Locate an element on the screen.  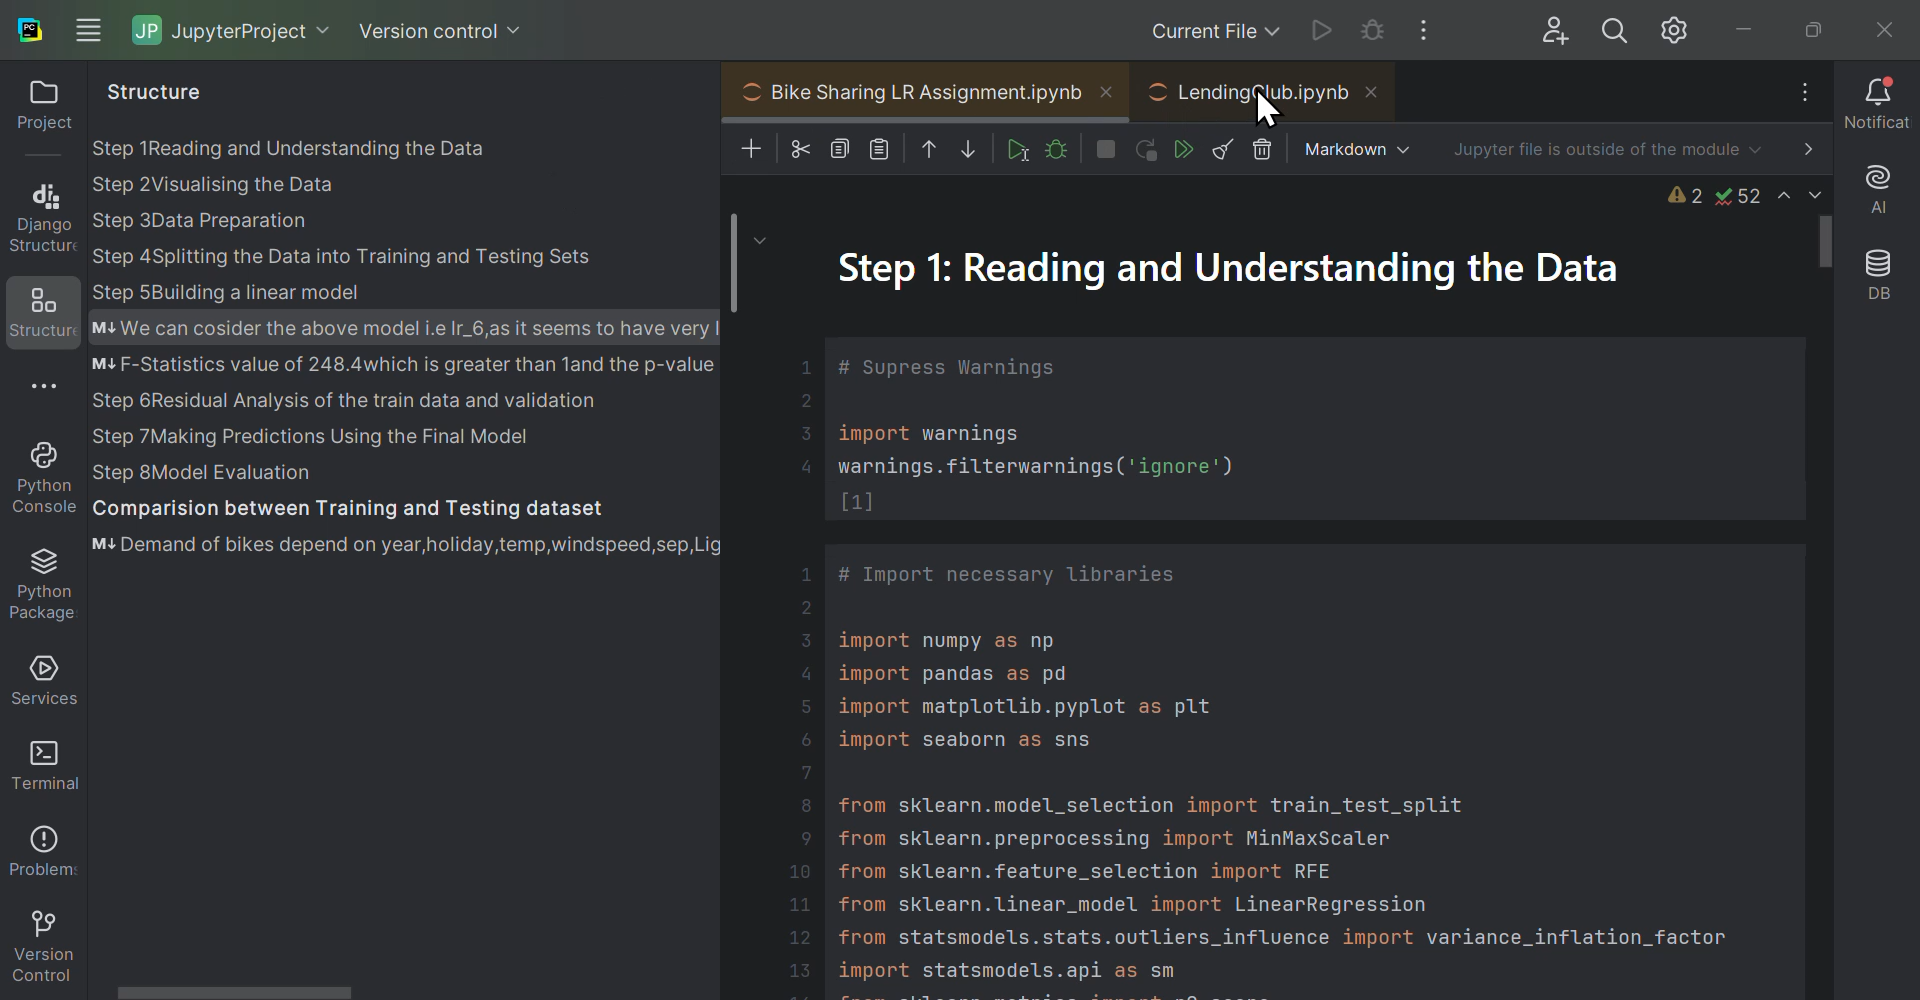
Interrupt Kernel is located at coordinates (1109, 151).